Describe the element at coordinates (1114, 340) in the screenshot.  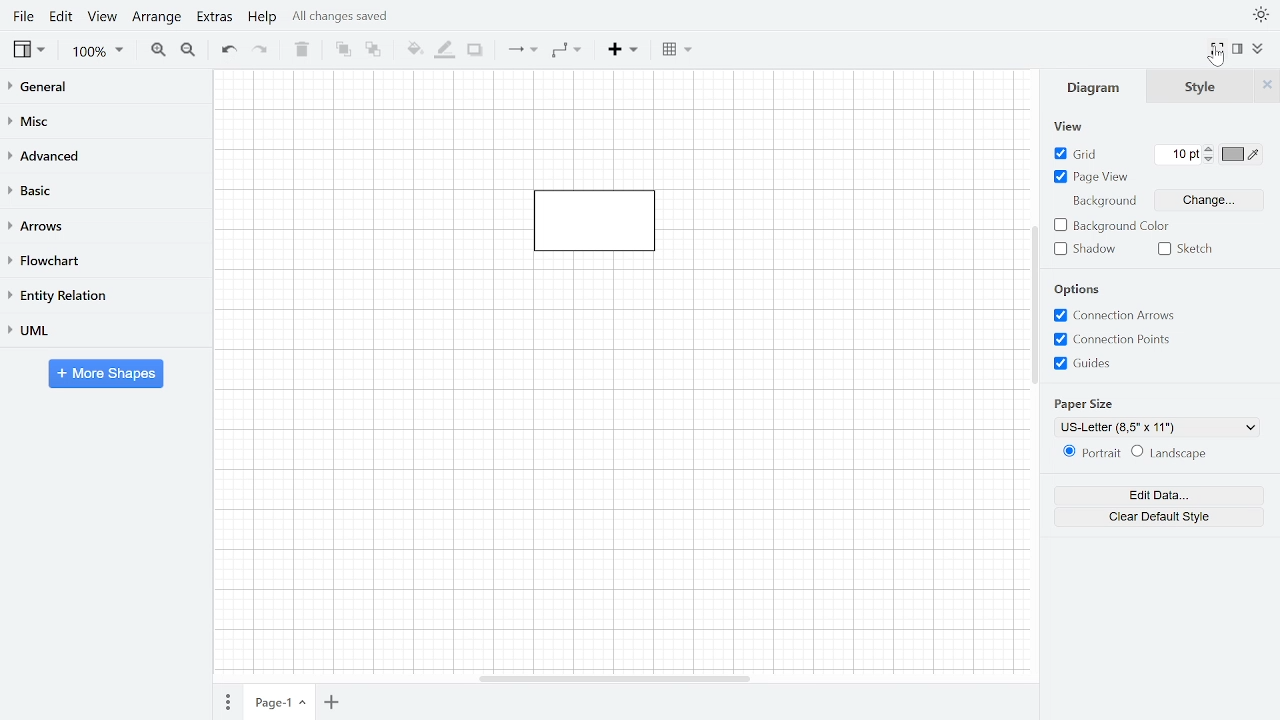
I see `Connection points` at that location.